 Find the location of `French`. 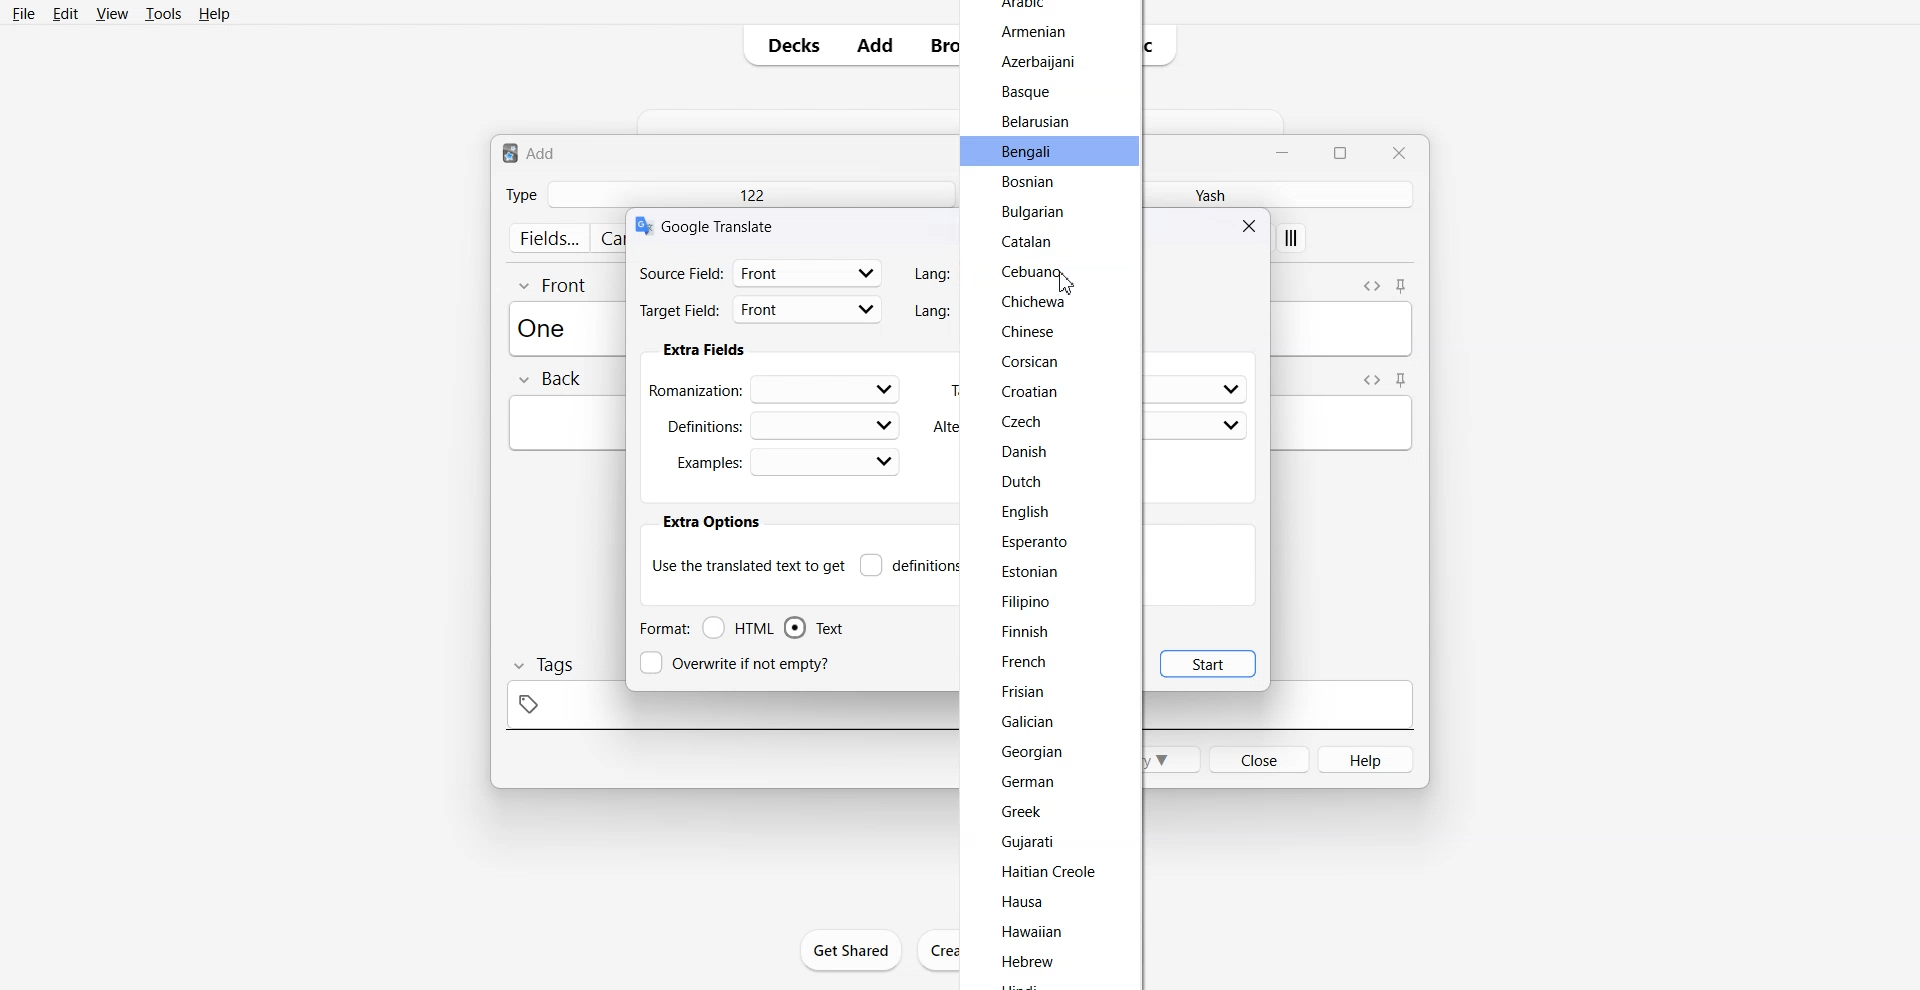

French is located at coordinates (1028, 662).